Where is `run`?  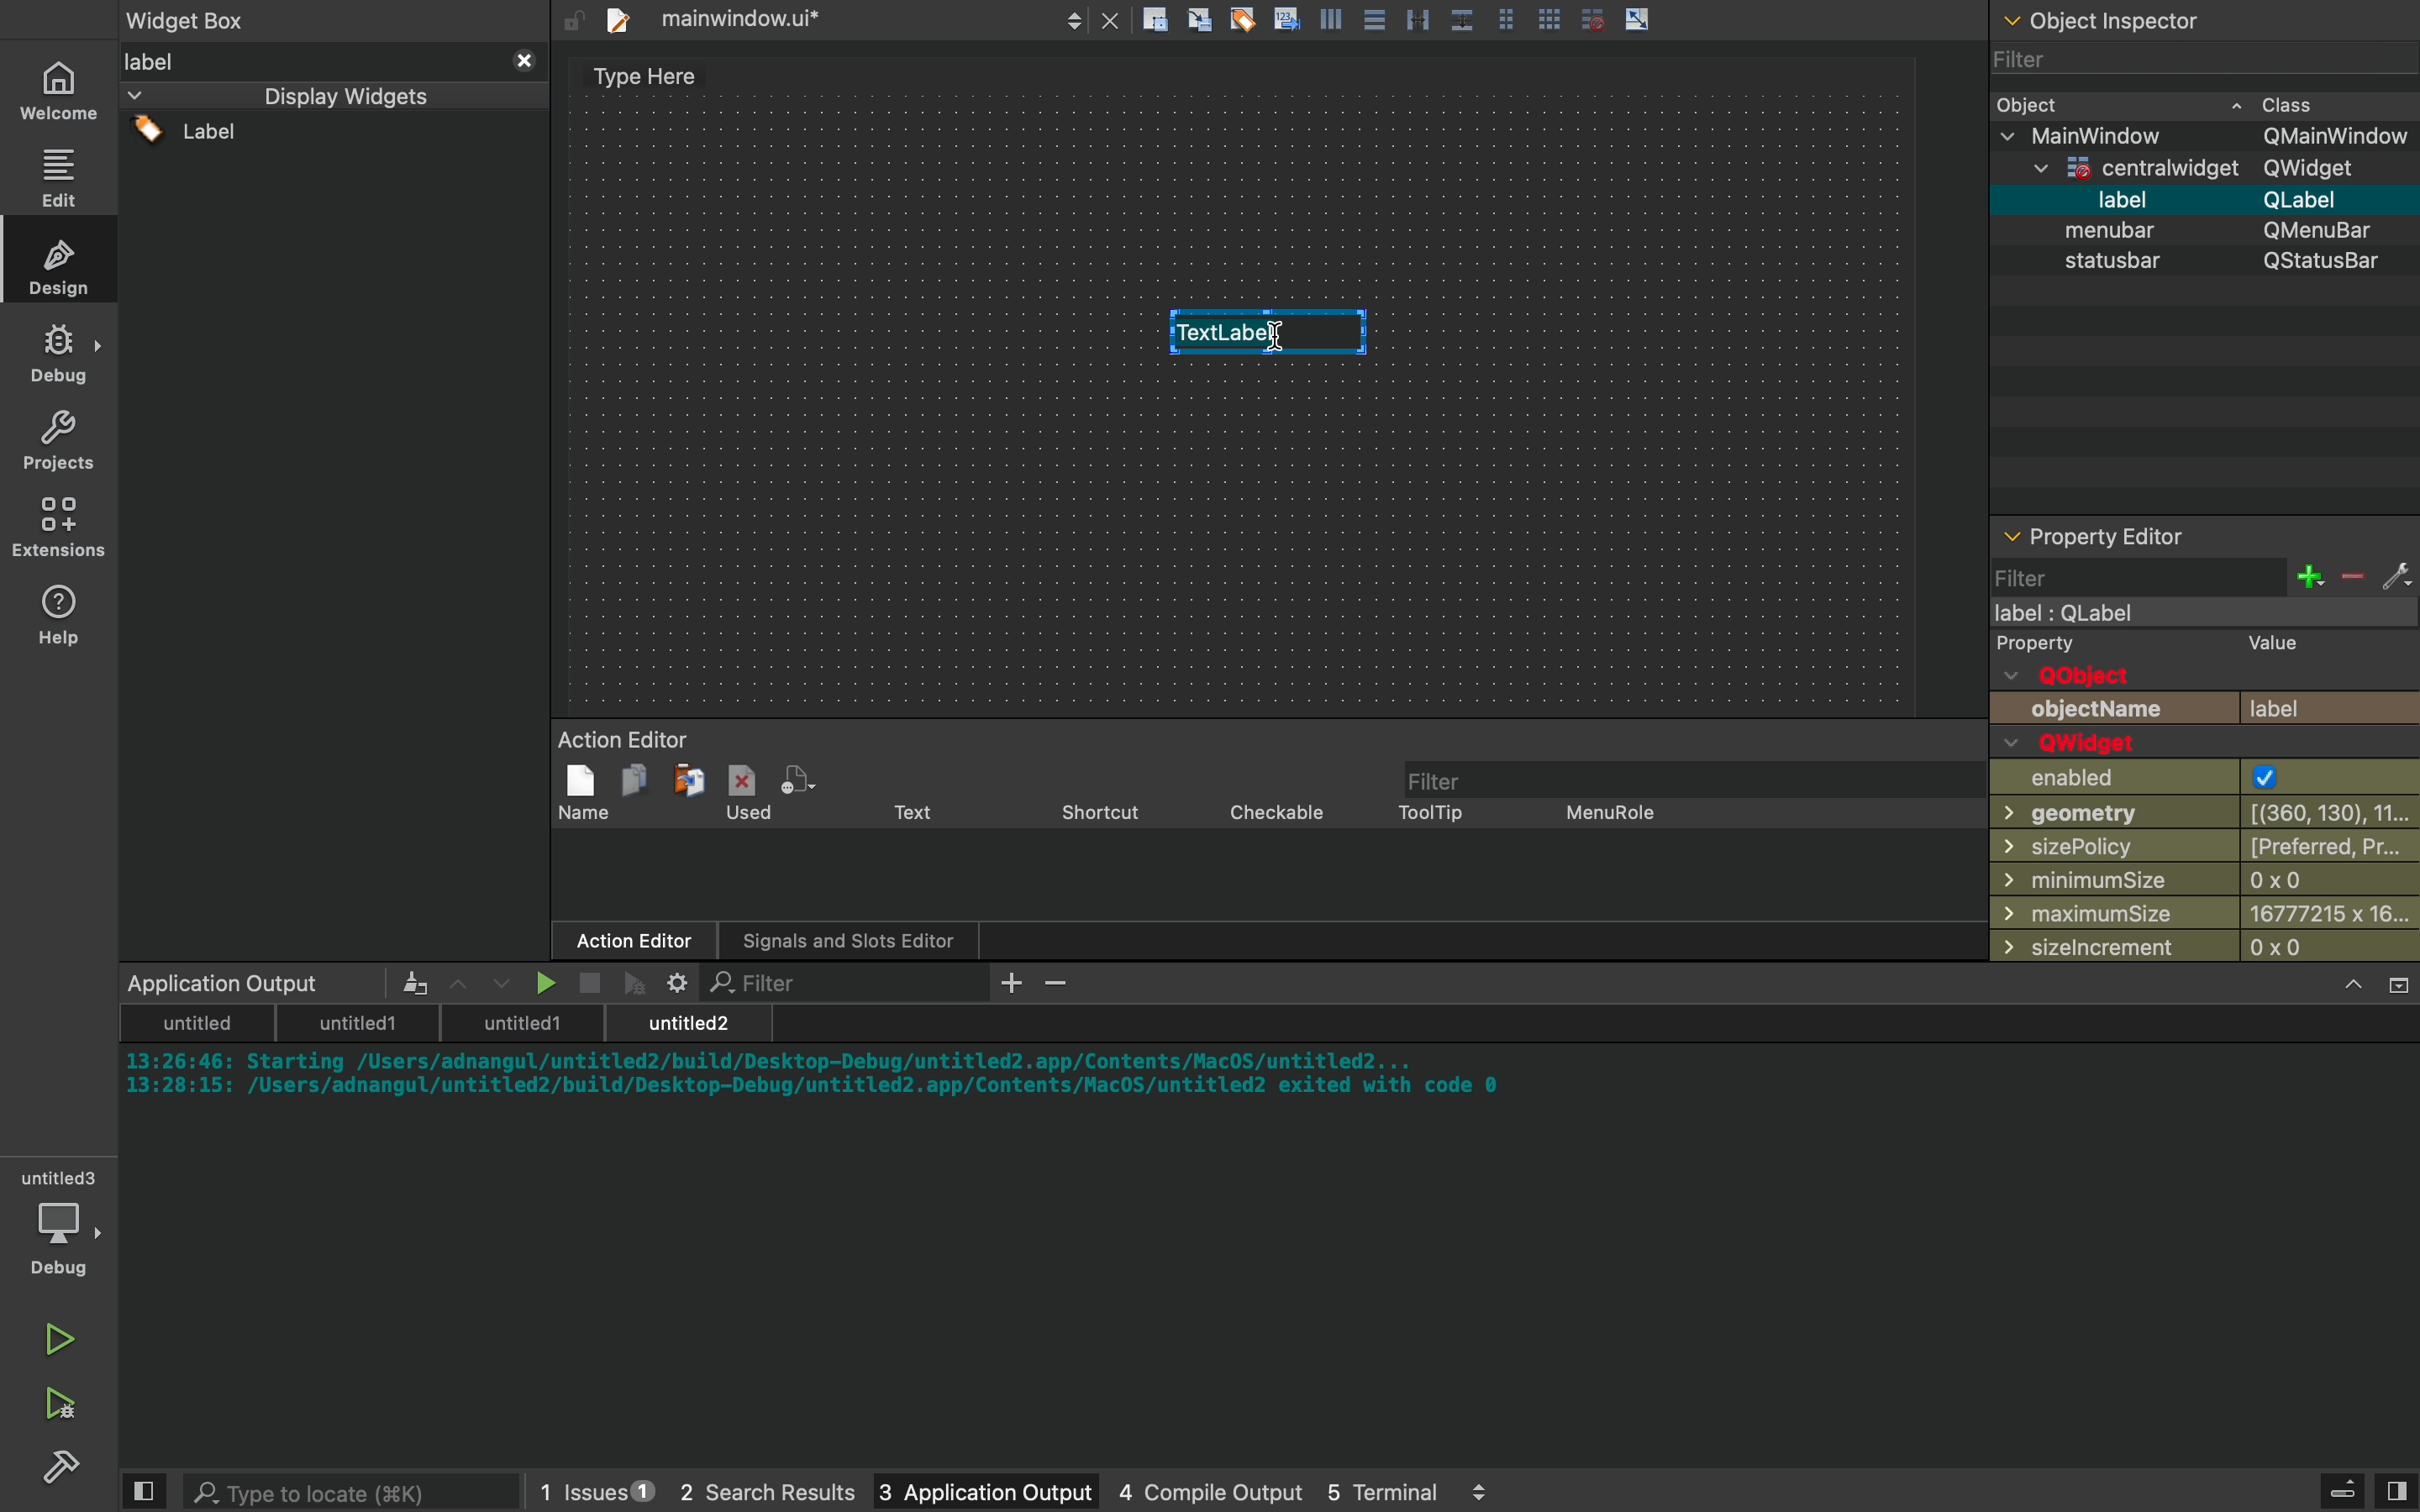
run is located at coordinates (60, 1331).